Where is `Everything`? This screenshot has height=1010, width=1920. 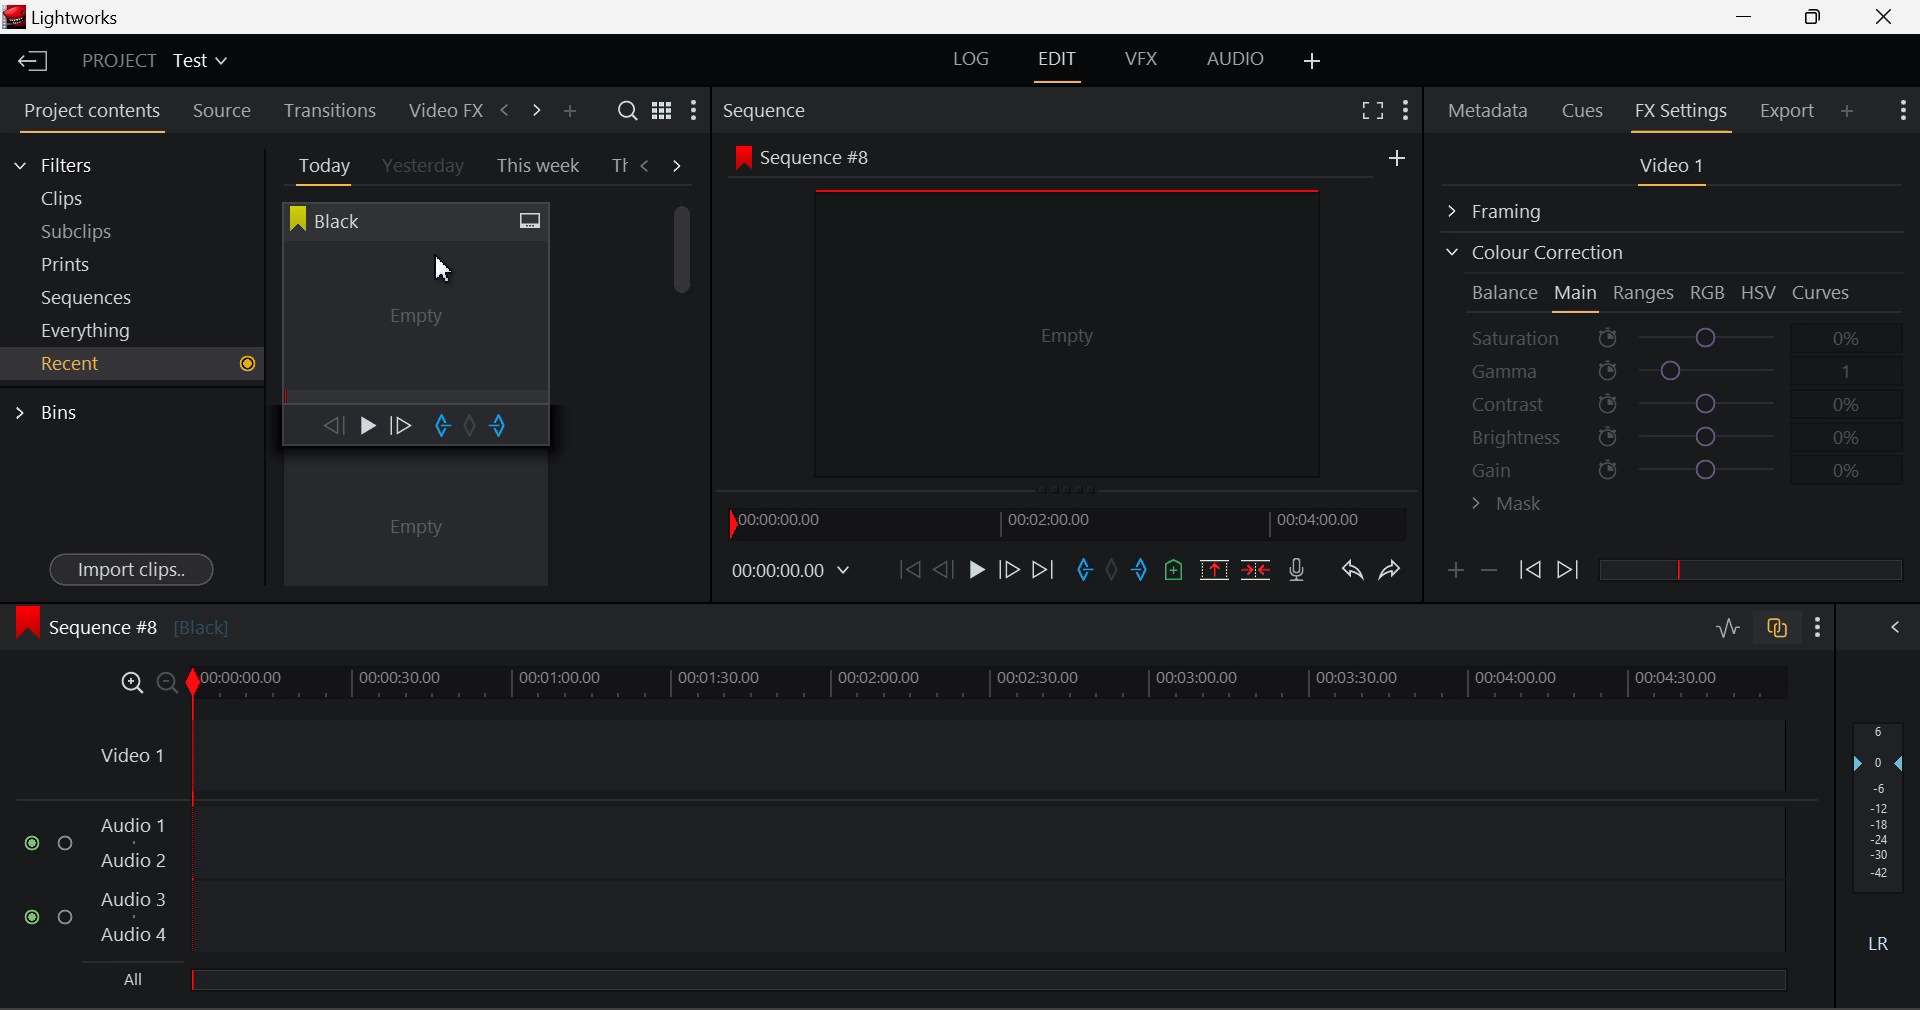 Everything is located at coordinates (89, 330).